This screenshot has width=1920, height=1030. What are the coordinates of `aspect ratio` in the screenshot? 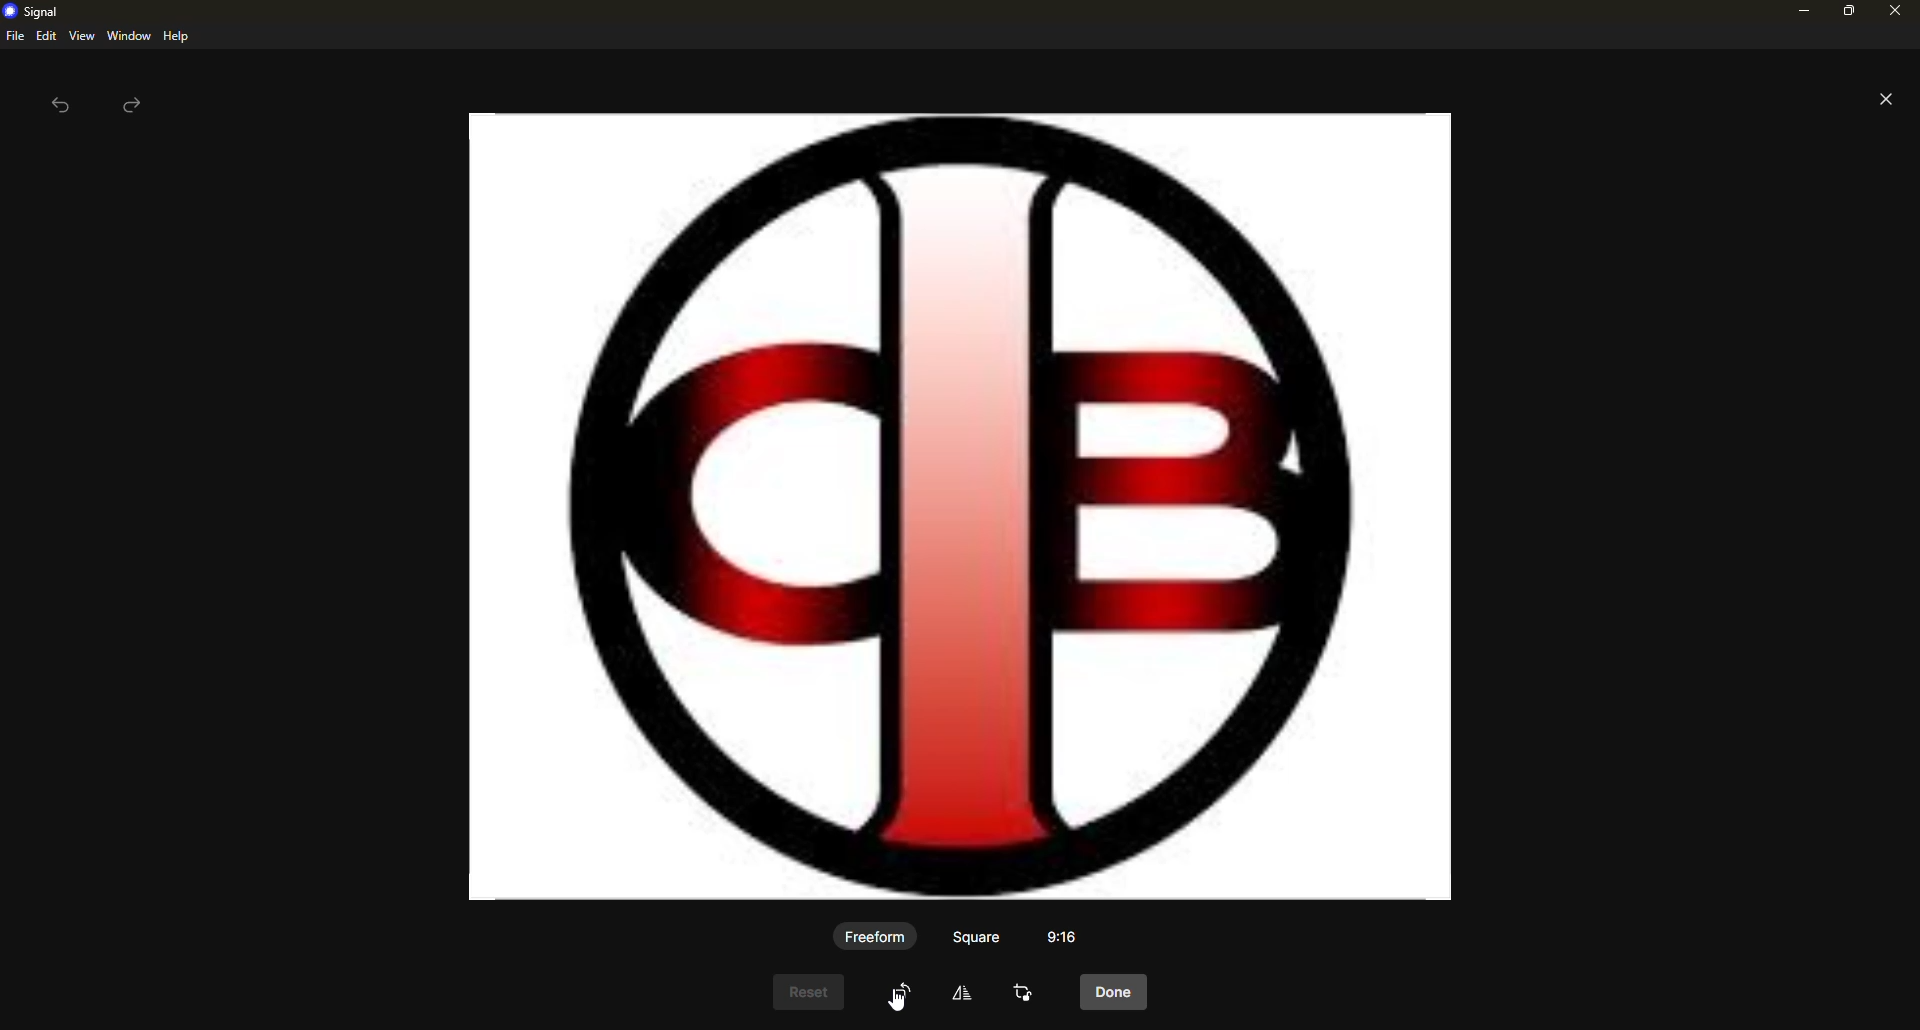 It's located at (1064, 934).